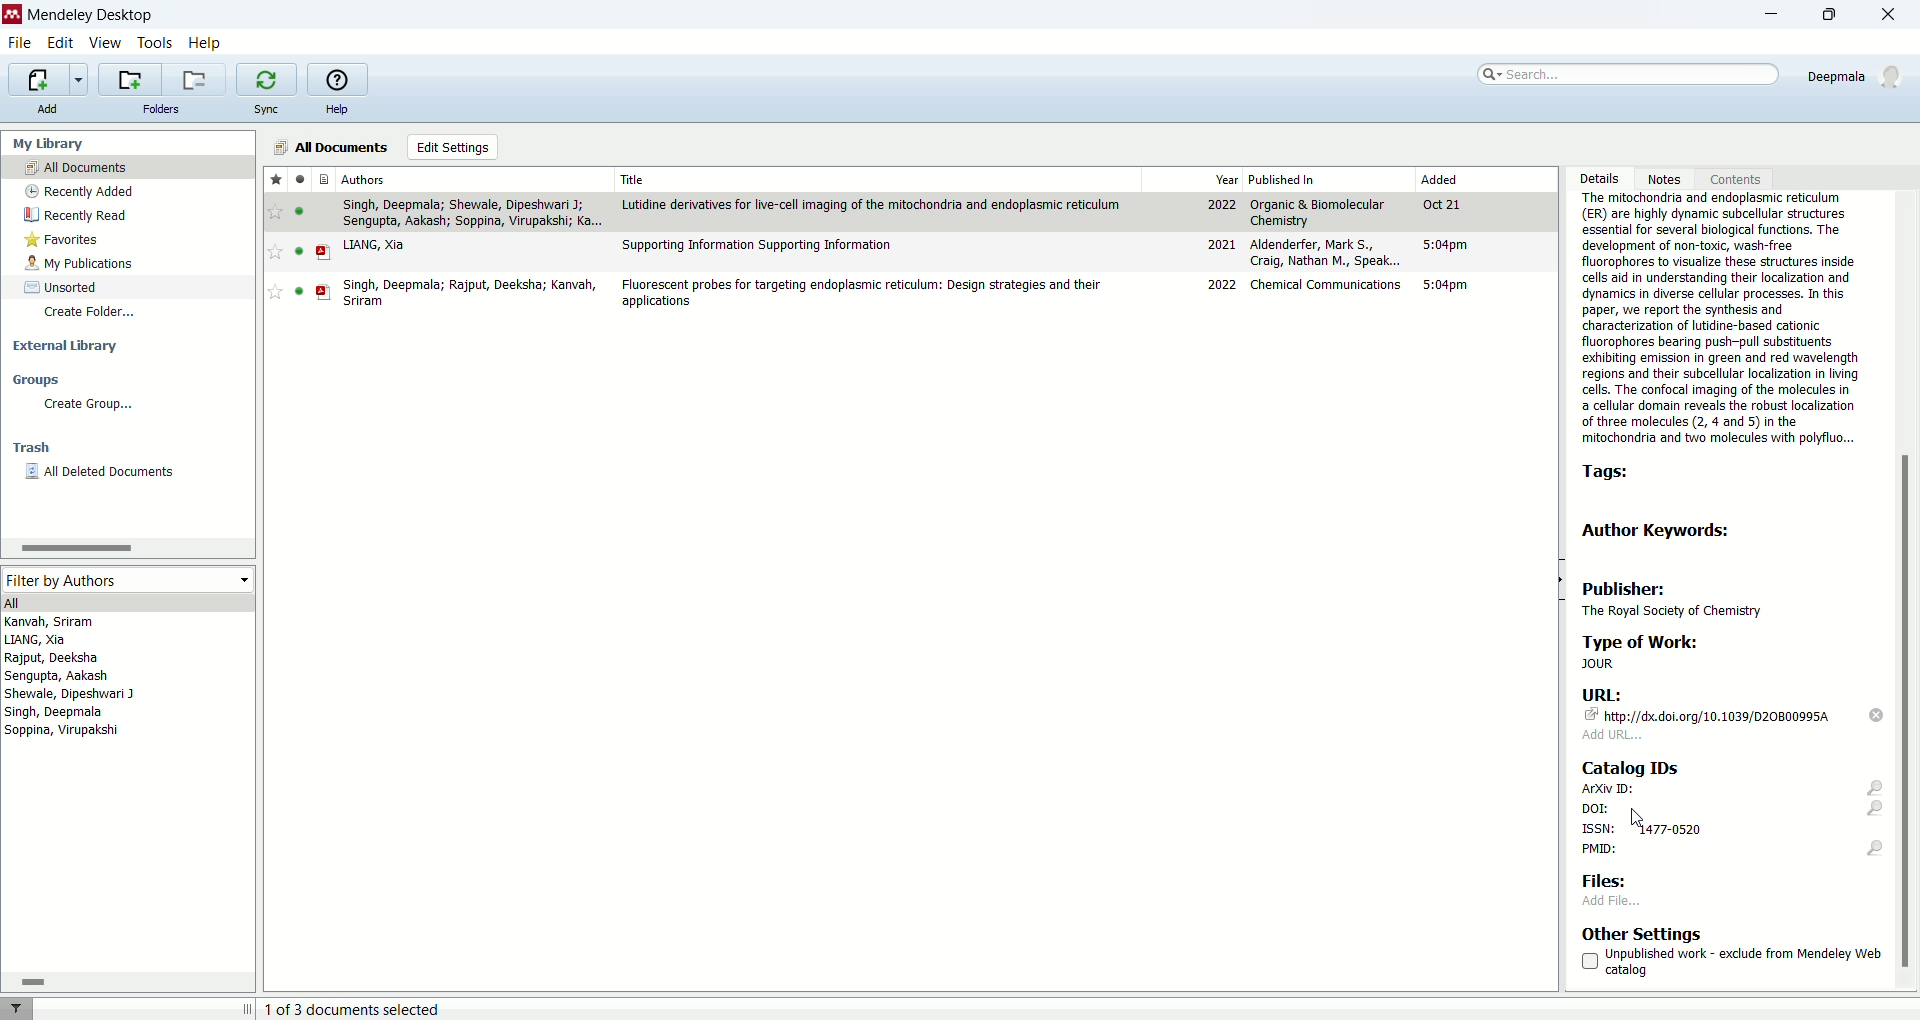  What do you see at coordinates (1628, 766) in the screenshot?
I see `catalog IDs` at bounding box center [1628, 766].